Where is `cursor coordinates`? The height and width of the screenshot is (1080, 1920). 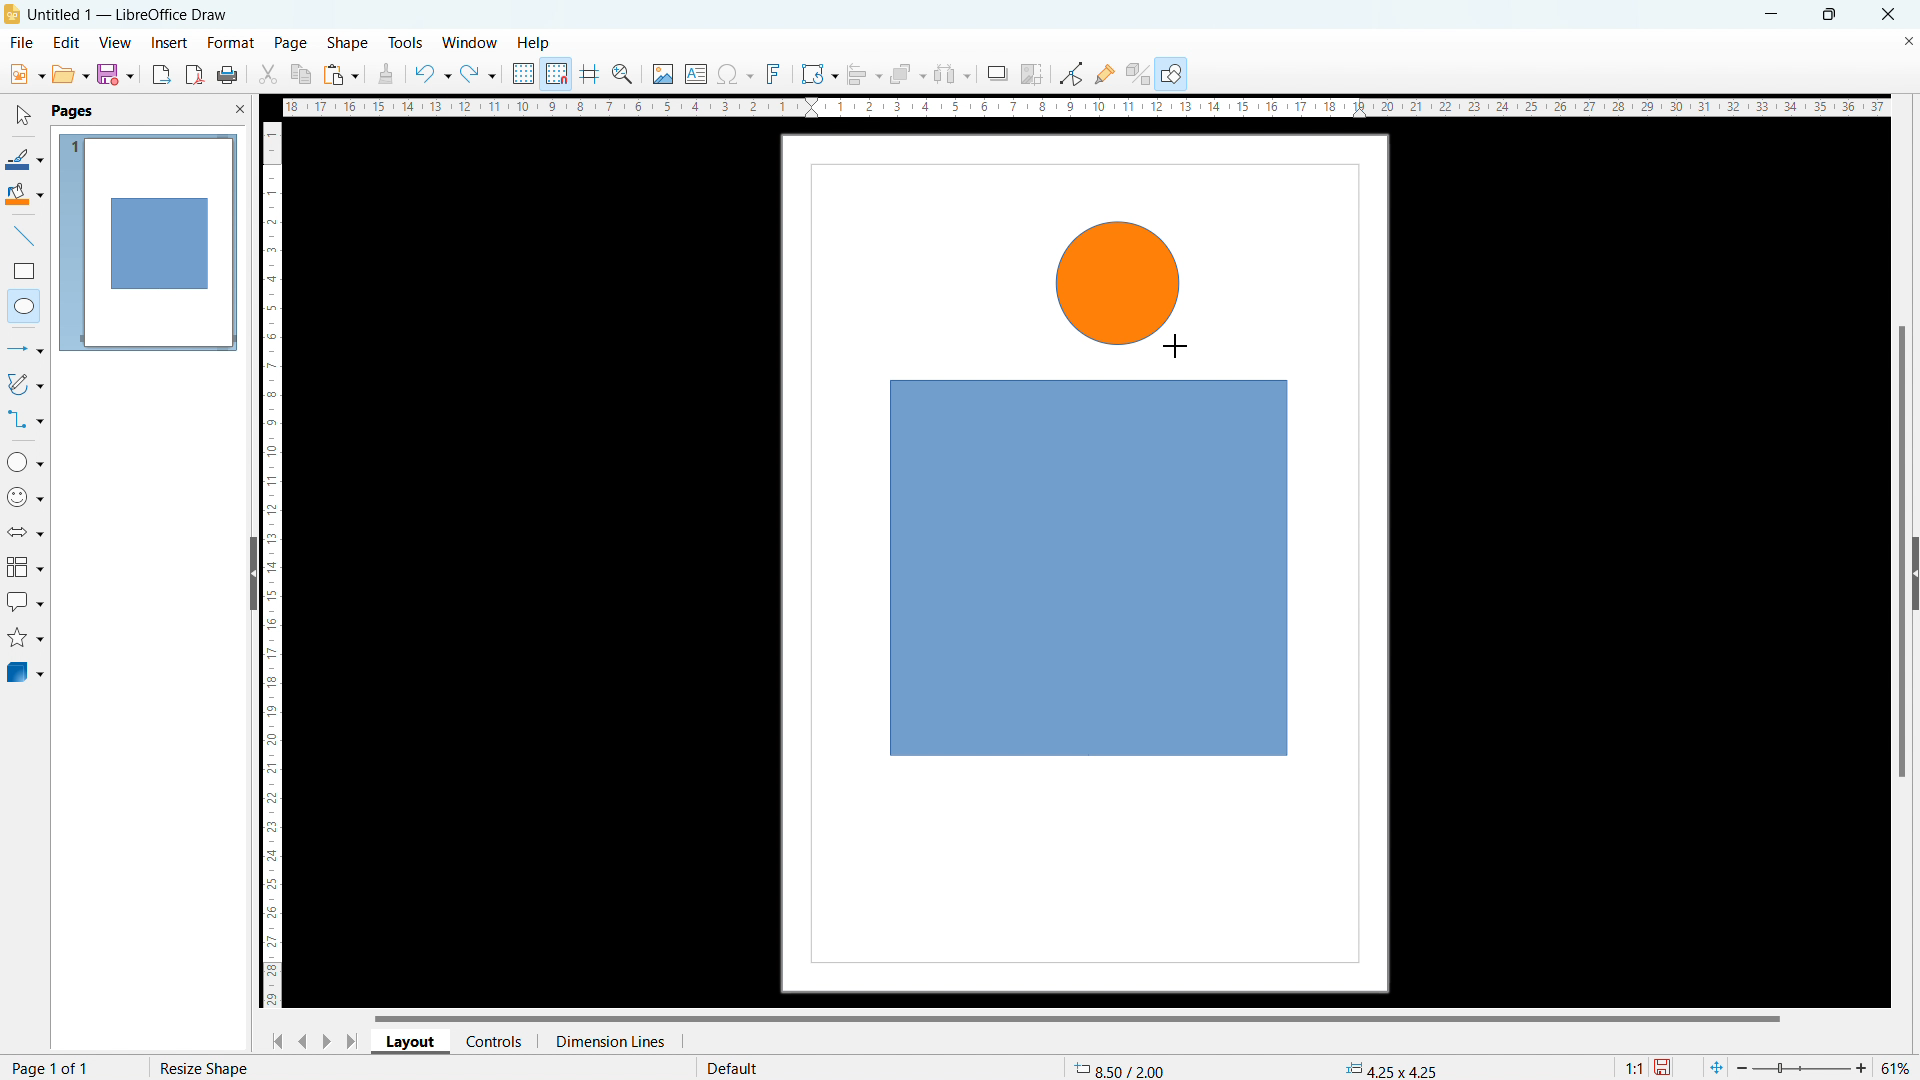 cursor coordinates is located at coordinates (1125, 1066).